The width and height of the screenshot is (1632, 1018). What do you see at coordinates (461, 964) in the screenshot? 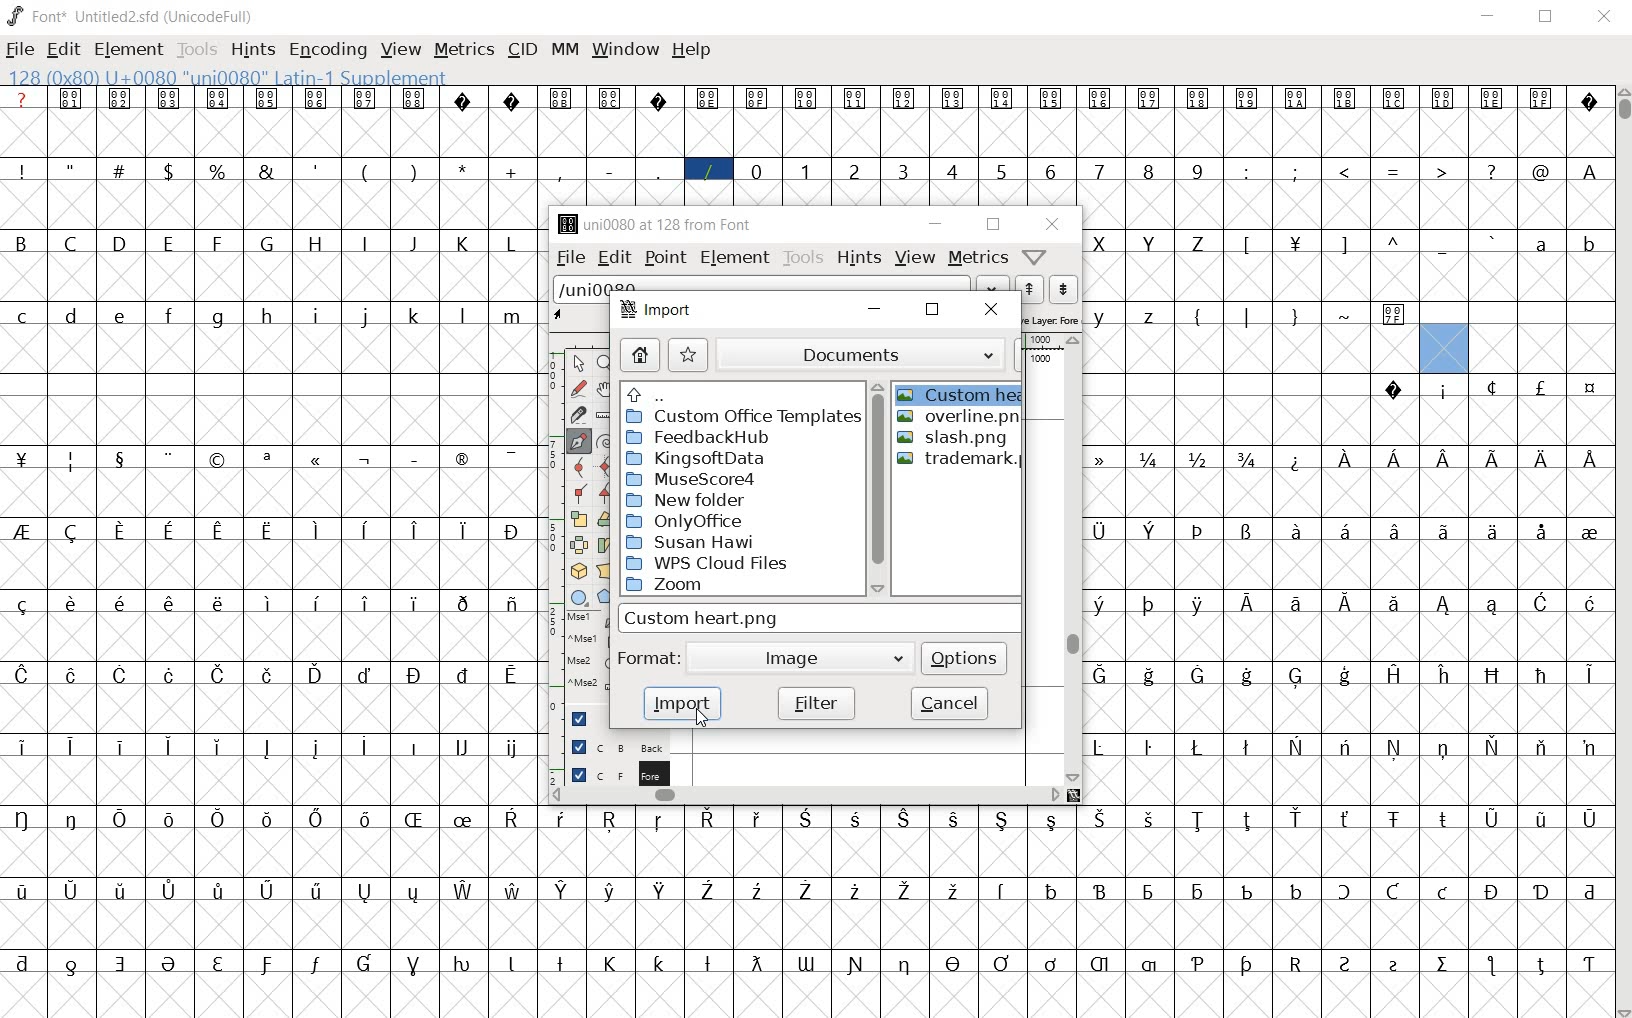
I see `glyph` at bounding box center [461, 964].